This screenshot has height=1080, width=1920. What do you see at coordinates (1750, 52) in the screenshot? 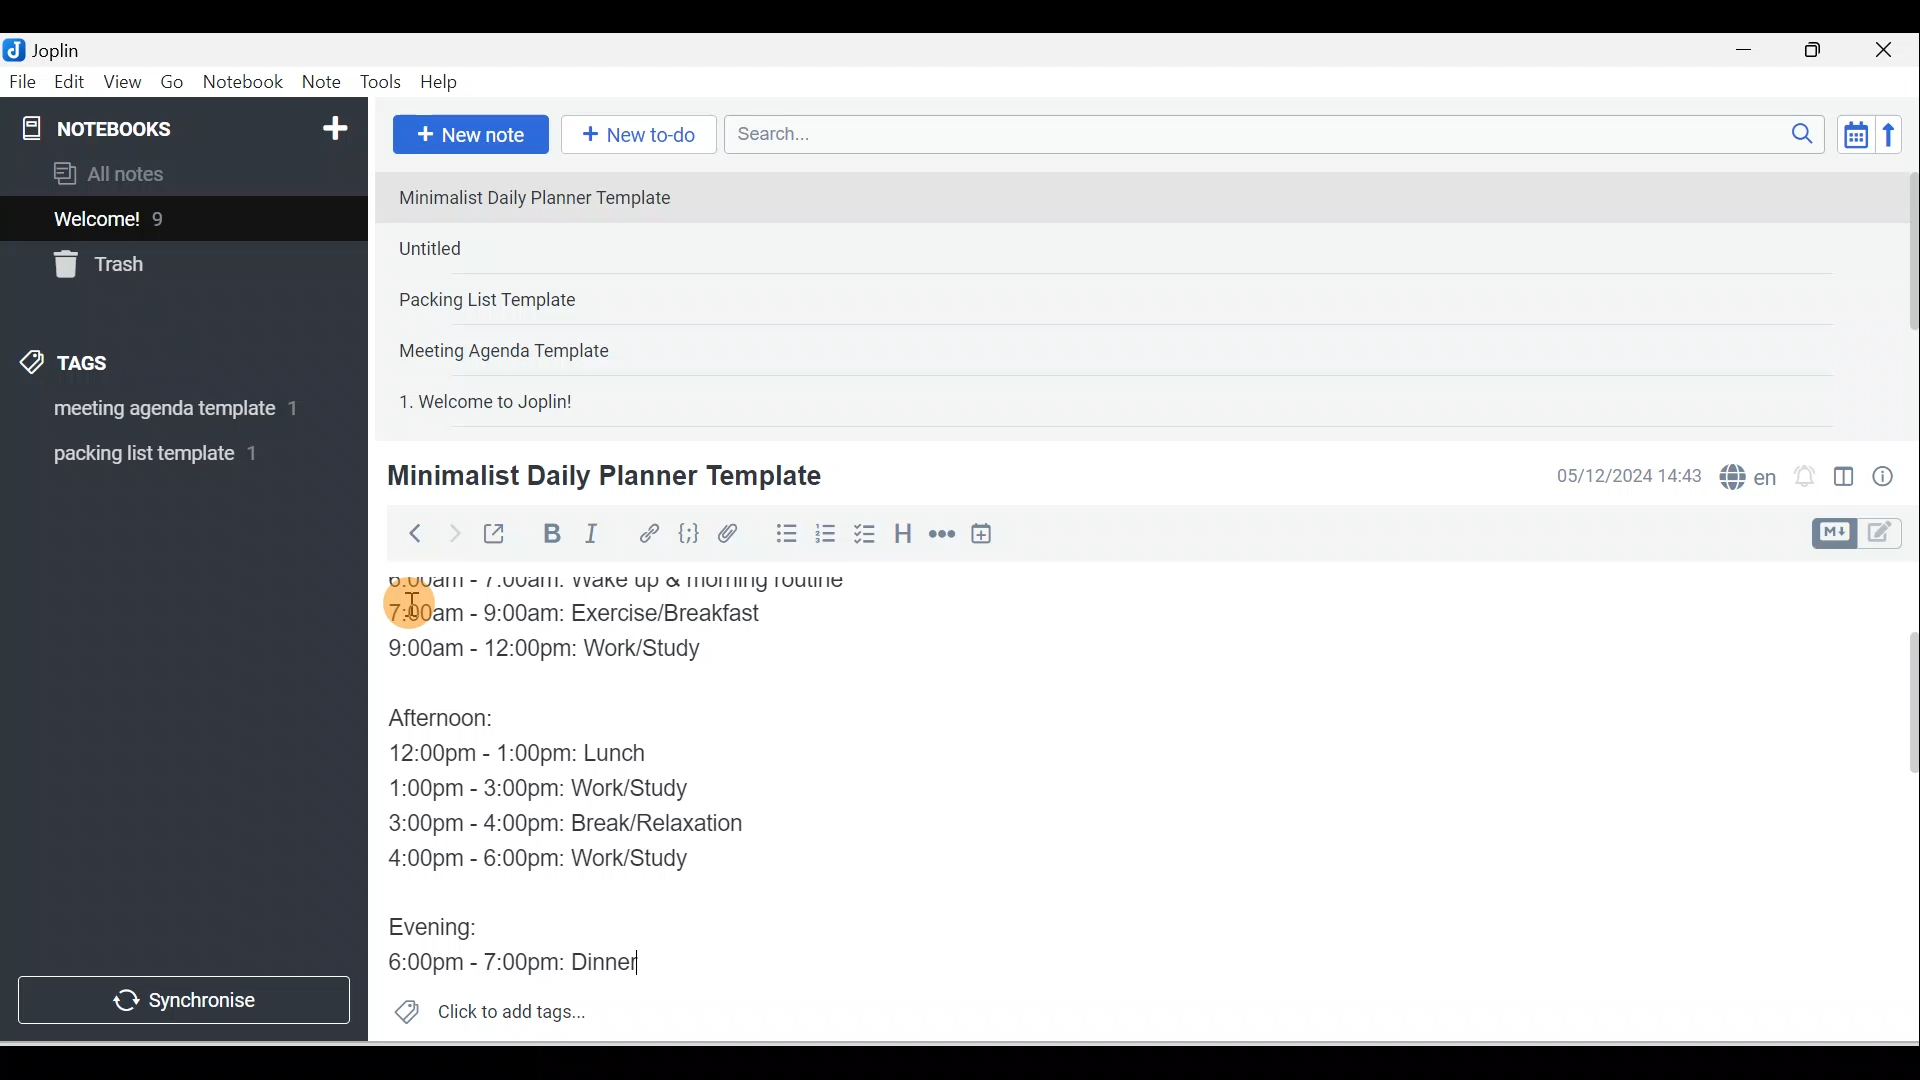
I see `Minimise` at bounding box center [1750, 52].